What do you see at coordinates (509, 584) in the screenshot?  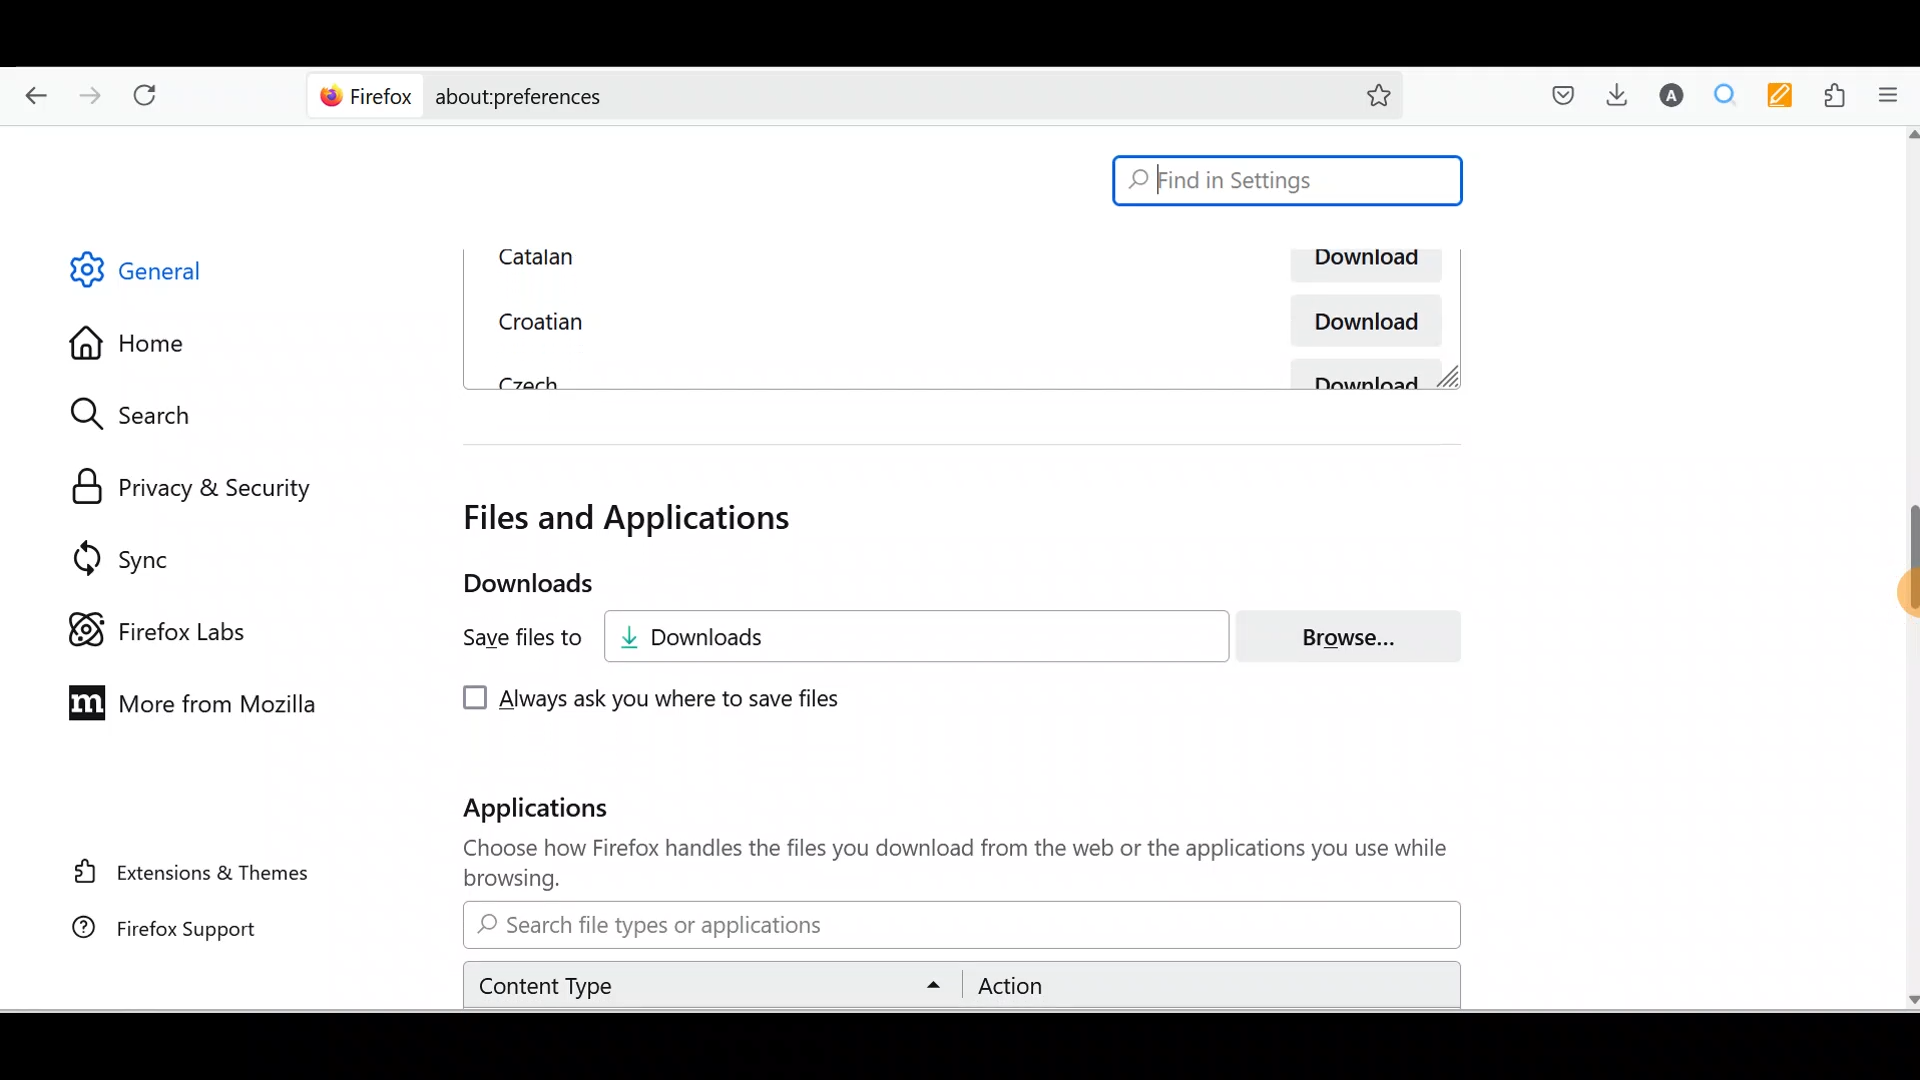 I see `Downloads` at bounding box center [509, 584].